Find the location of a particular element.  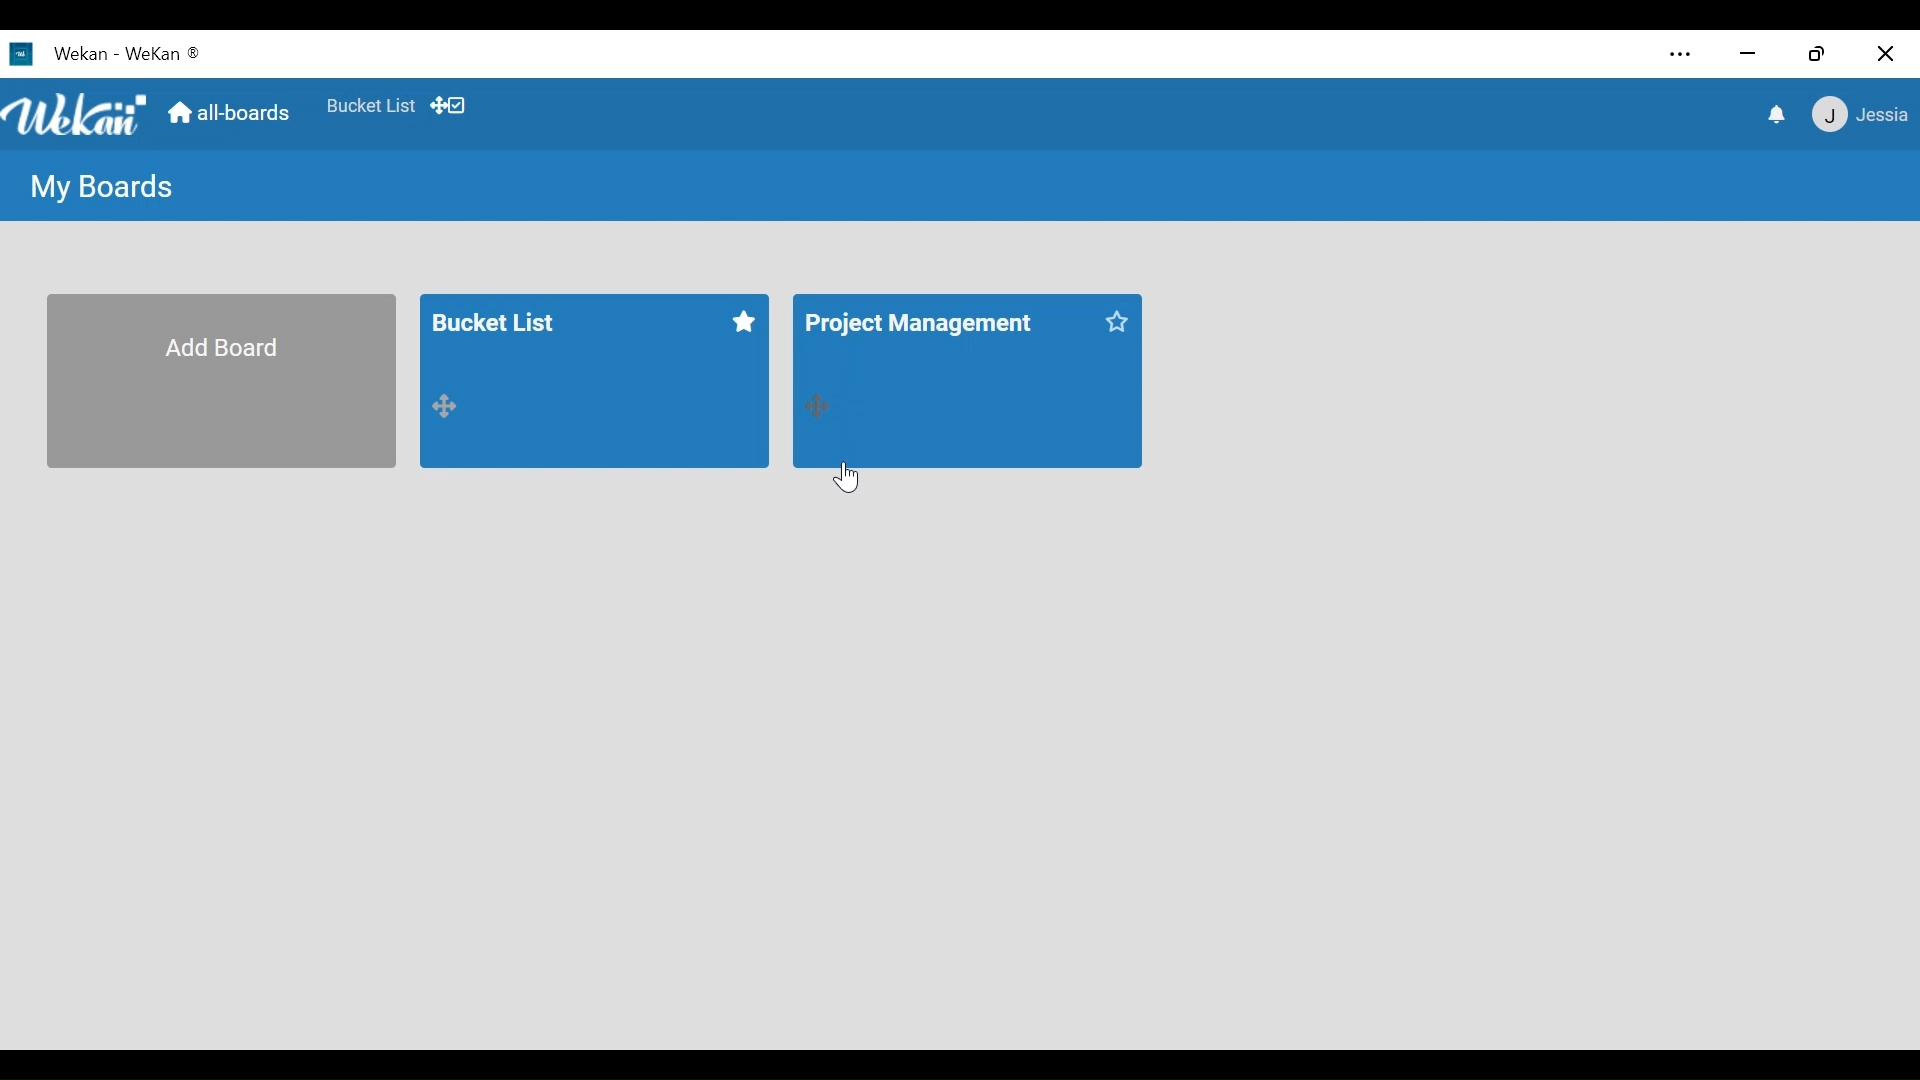

Home (all boards) is located at coordinates (232, 114).